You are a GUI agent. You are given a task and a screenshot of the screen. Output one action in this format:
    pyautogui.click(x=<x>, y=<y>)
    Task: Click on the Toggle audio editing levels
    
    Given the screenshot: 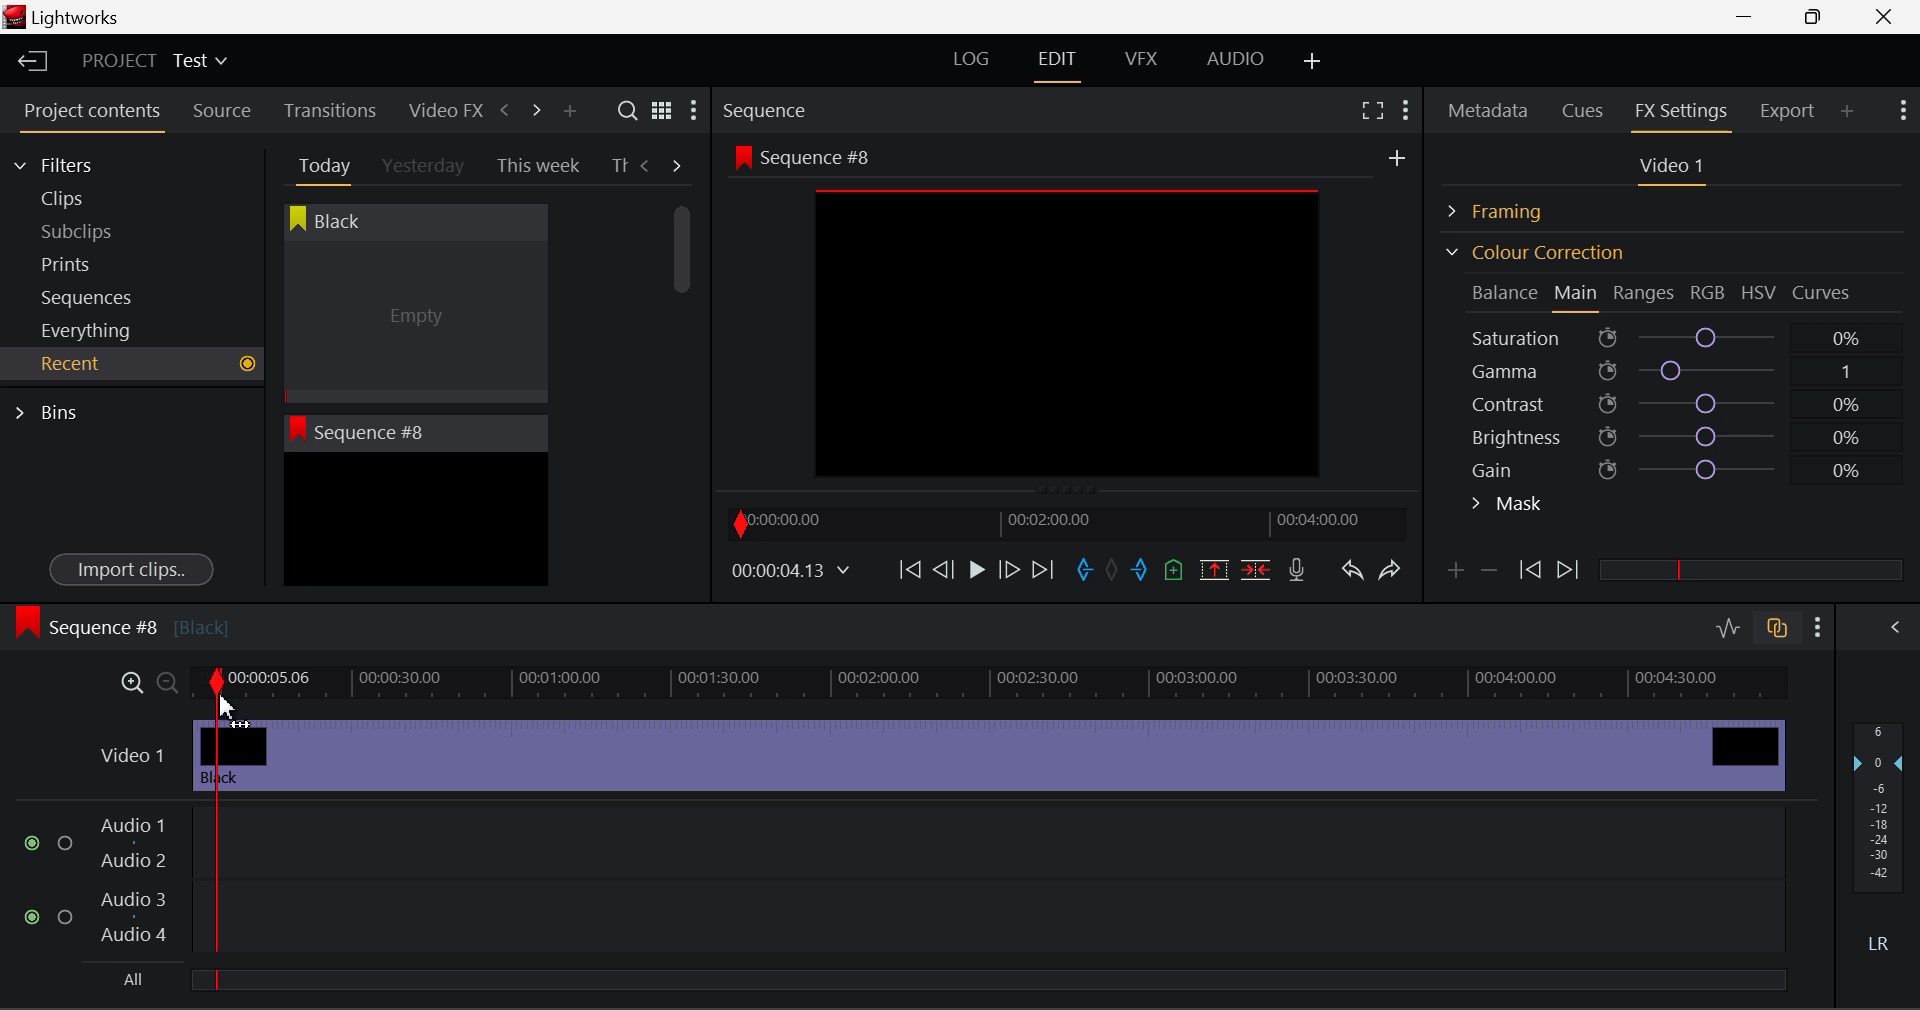 What is the action you would take?
    pyautogui.click(x=1730, y=625)
    